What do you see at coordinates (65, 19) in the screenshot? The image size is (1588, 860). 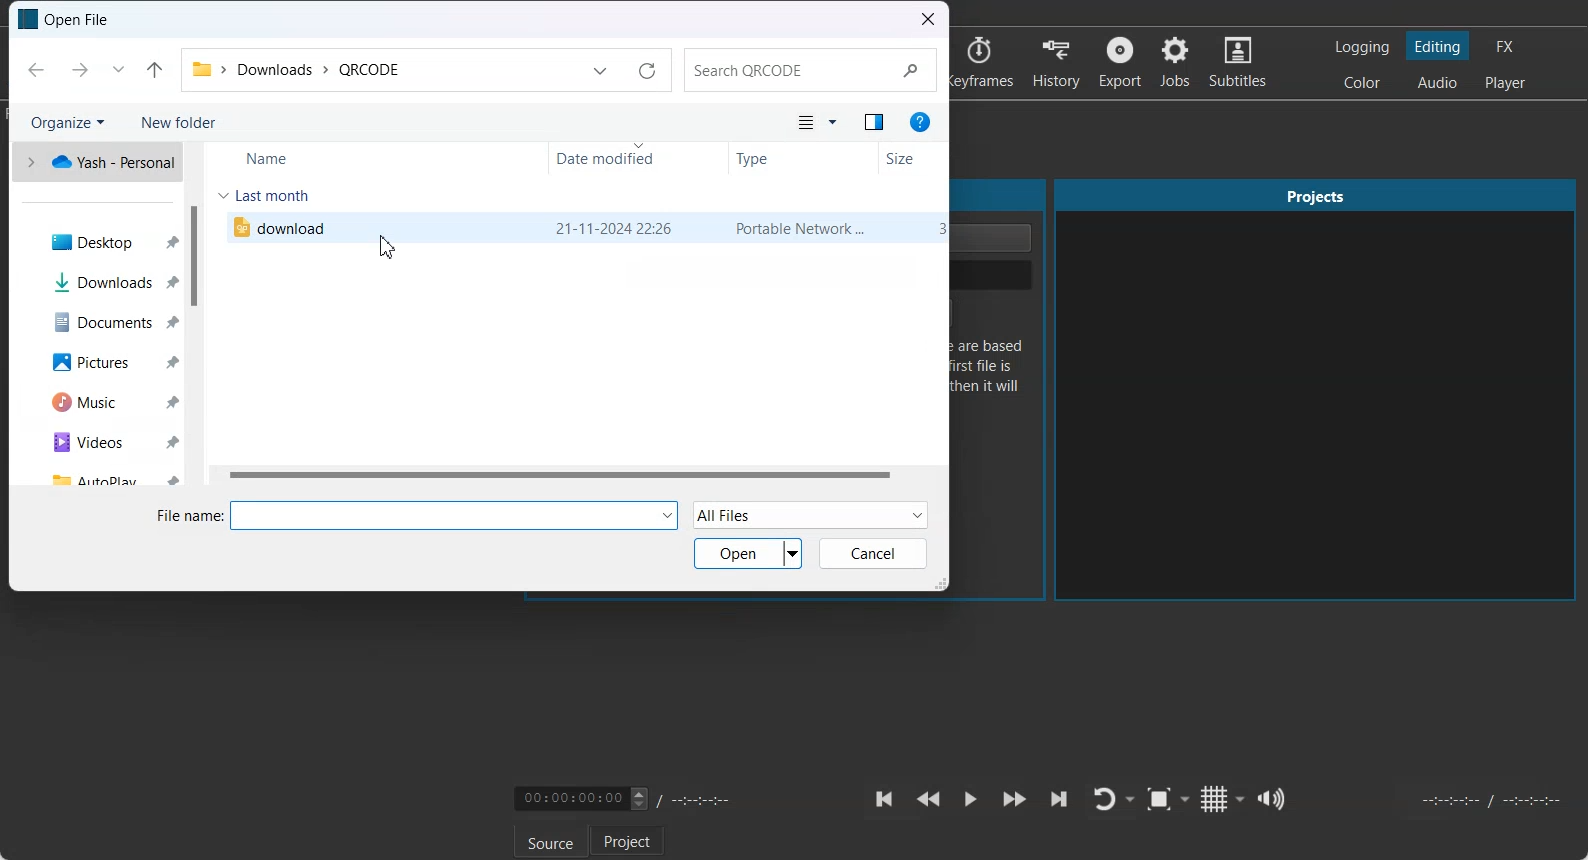 I see `Text` at bounding box center [65, 19].